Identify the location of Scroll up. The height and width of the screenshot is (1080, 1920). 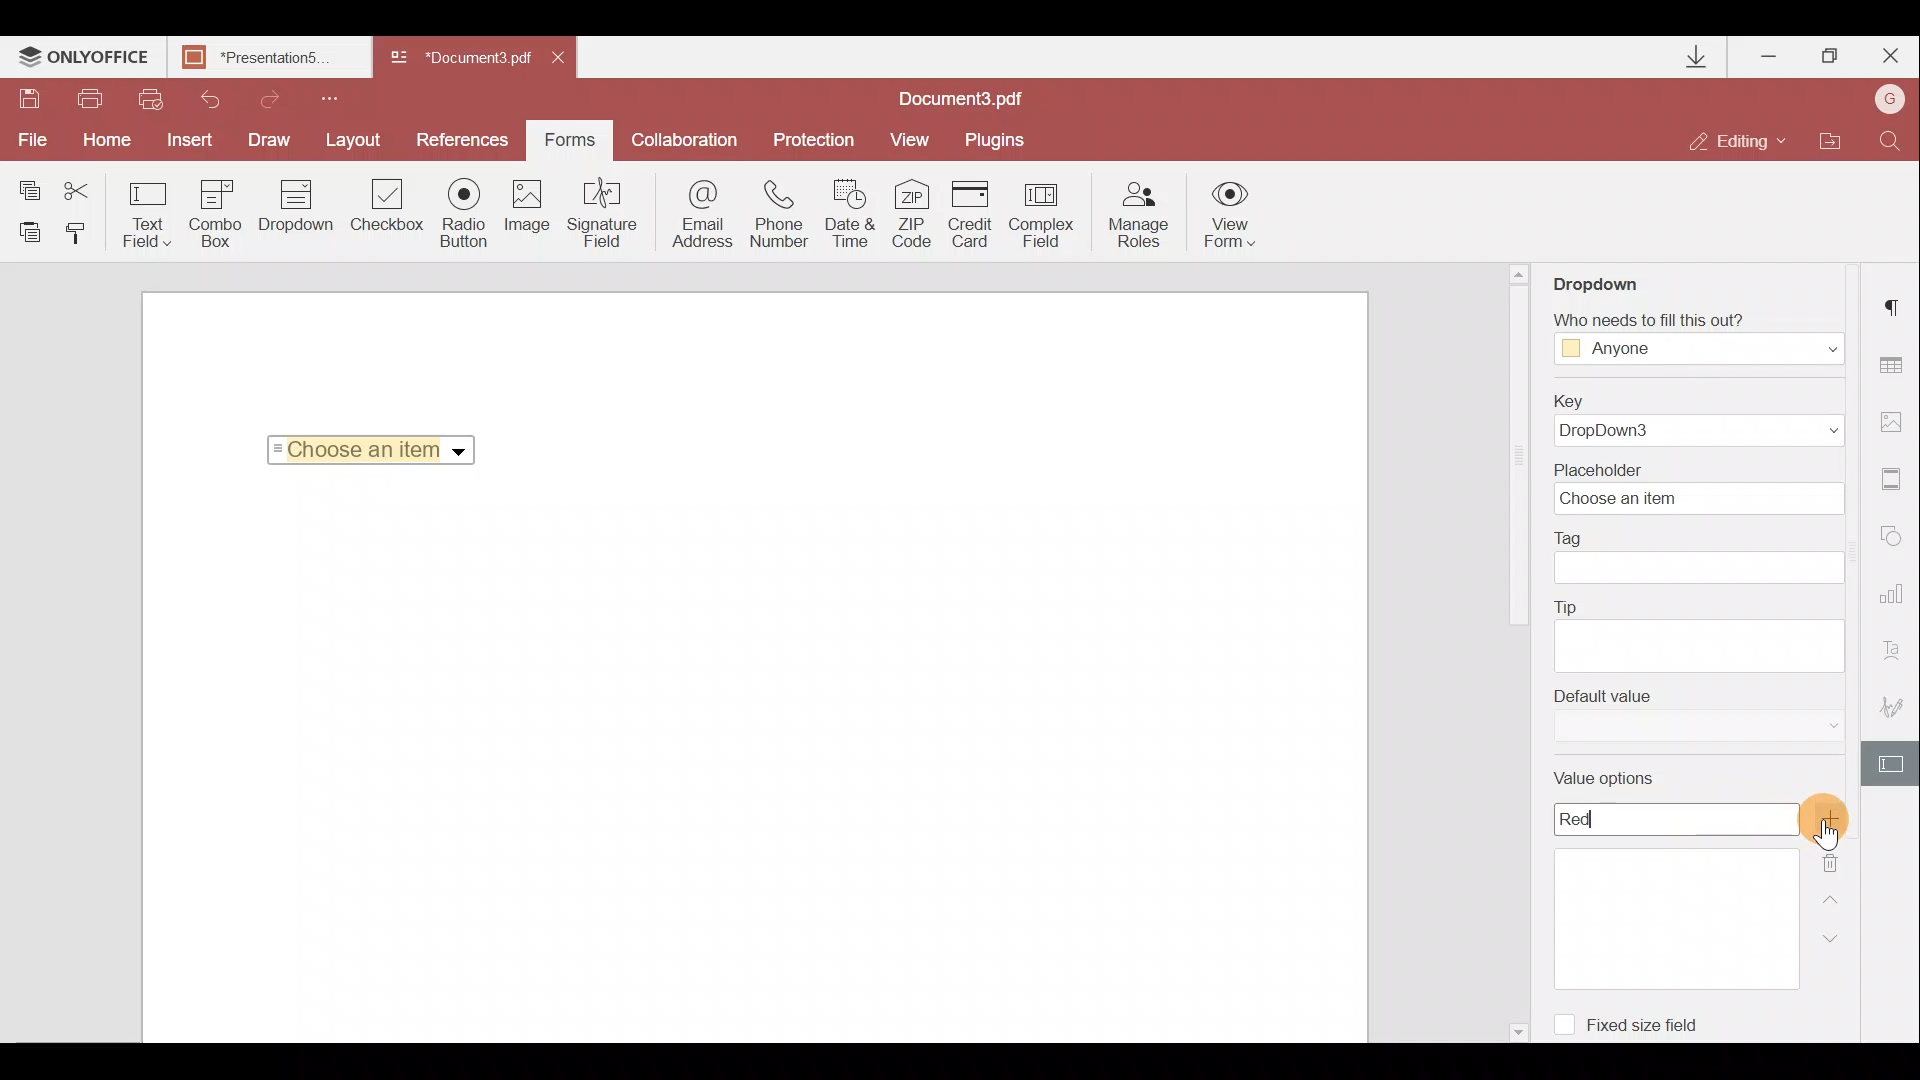
(1520, 273).